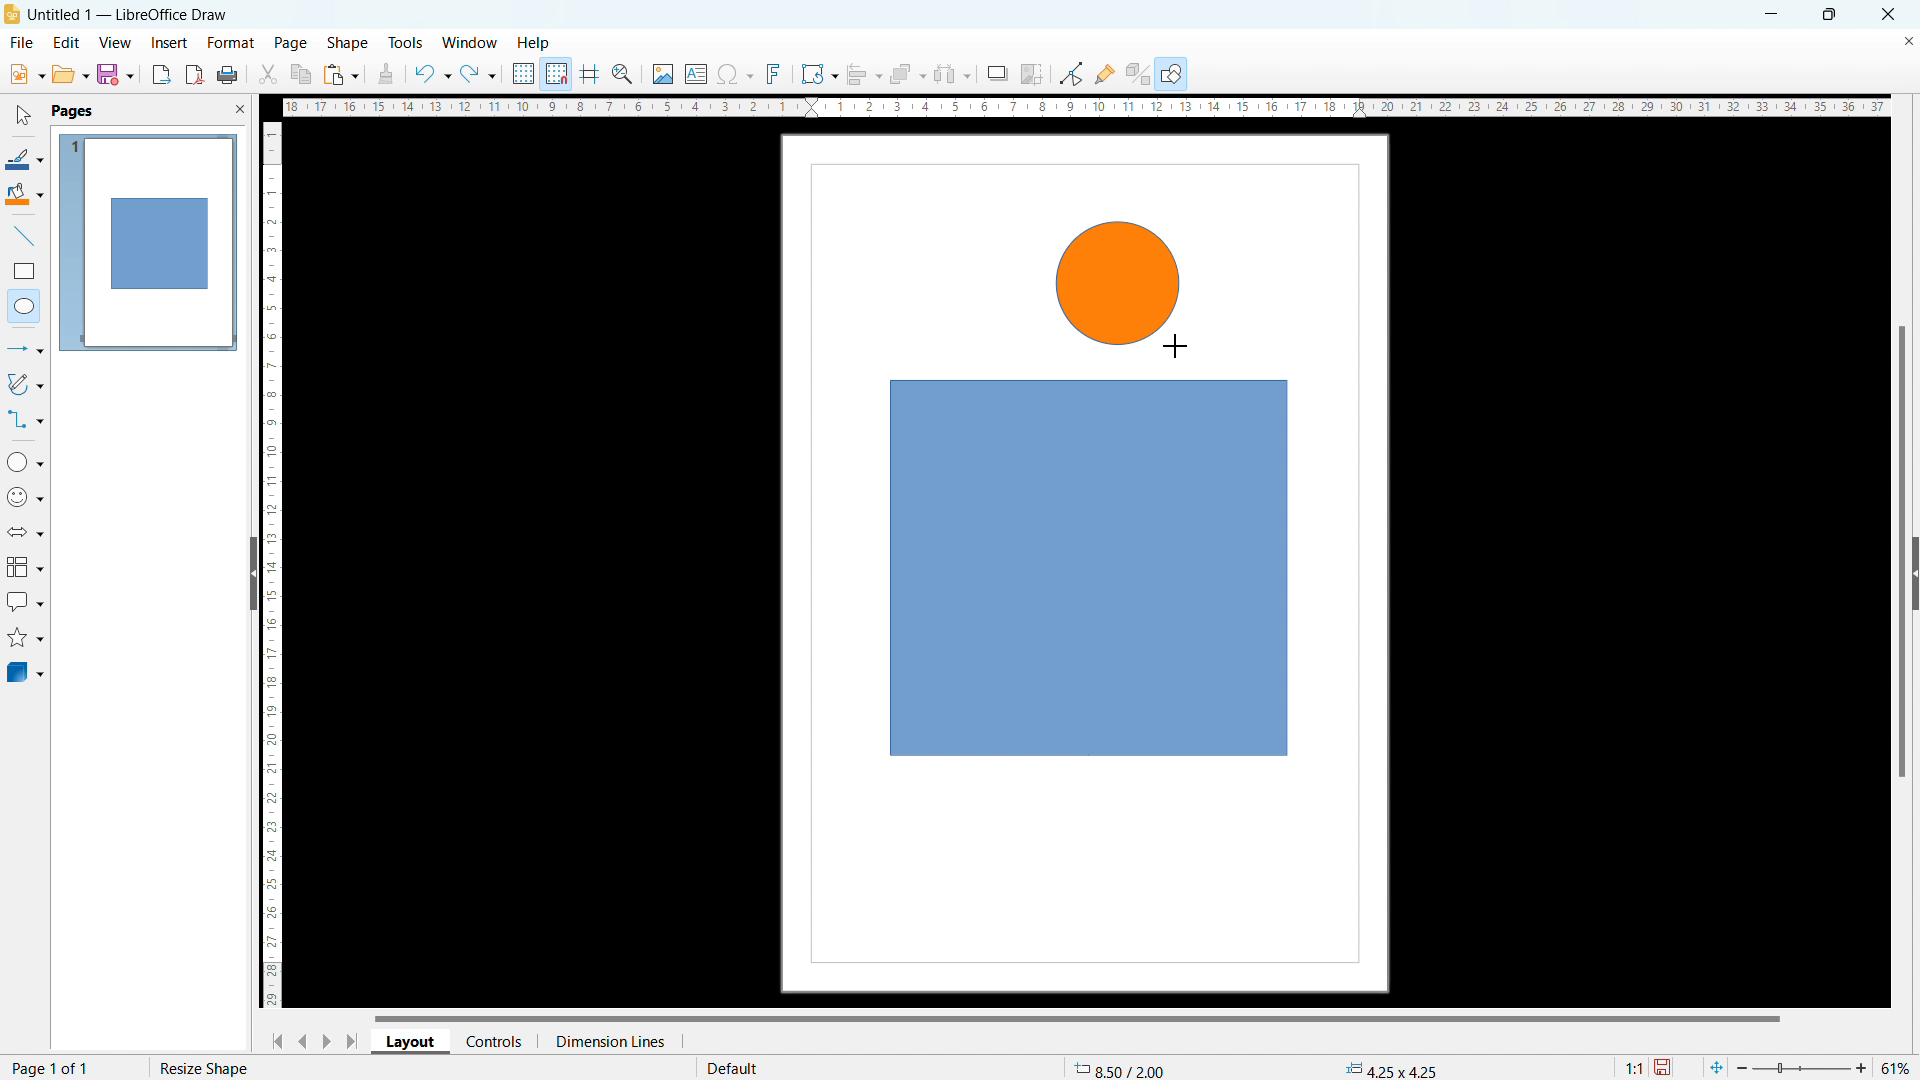 This screenshot has height=1080, width=1920. What do you see at coordinates (1800, 1068) in the screenshot?
I see `slider` at bounding box center [1800, 1068].